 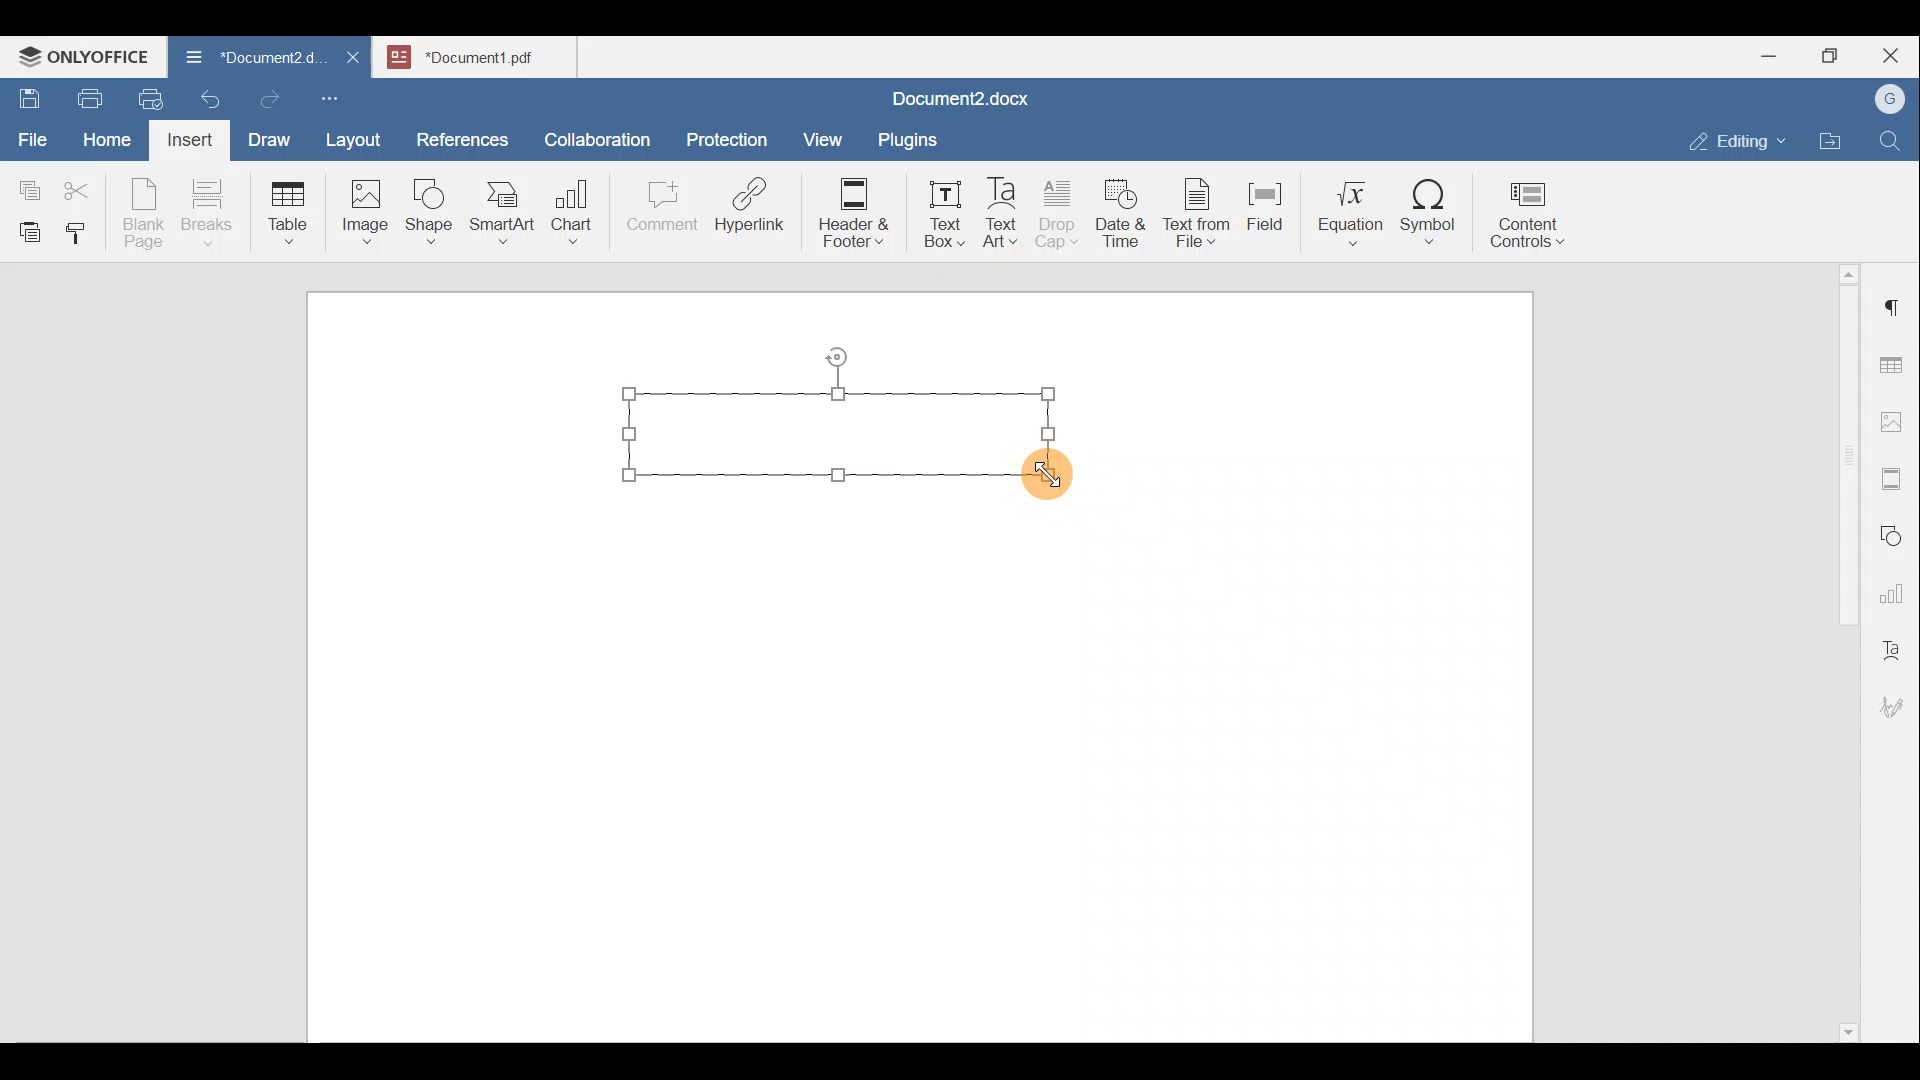 What do you see at coordinates (244, 60) in the screenshot?
I see `Document name` at bounding box center [244, 60].